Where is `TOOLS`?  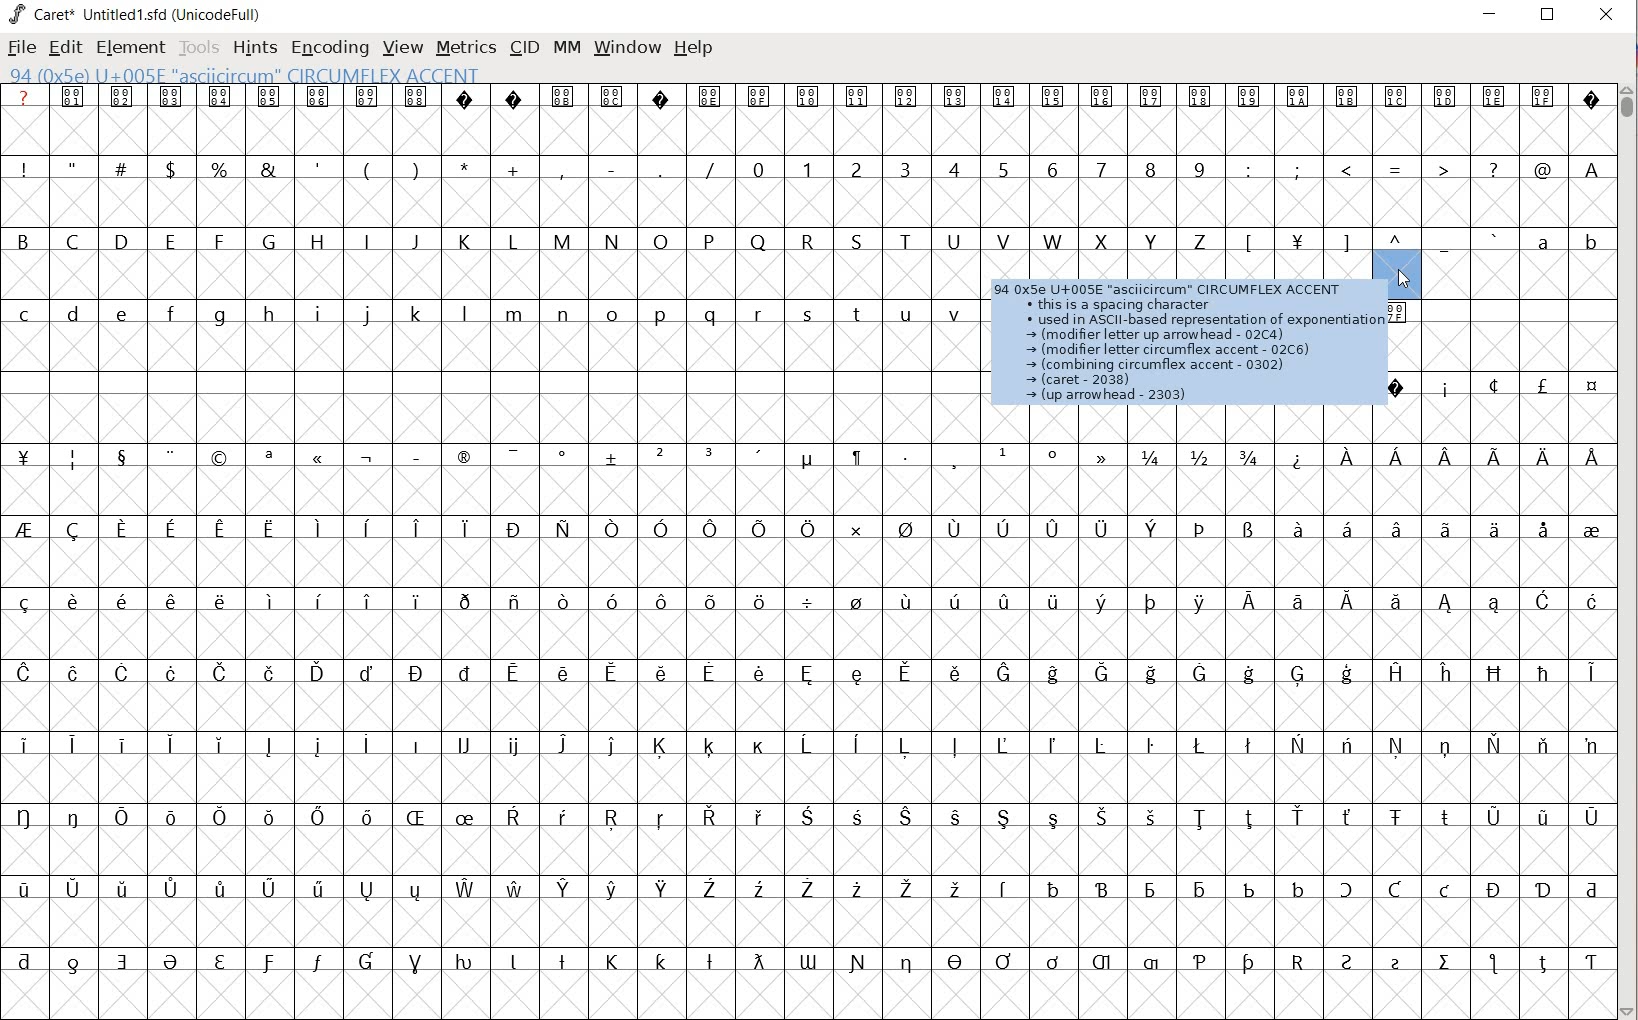
TOOLS is located at coordinates (199, 47).